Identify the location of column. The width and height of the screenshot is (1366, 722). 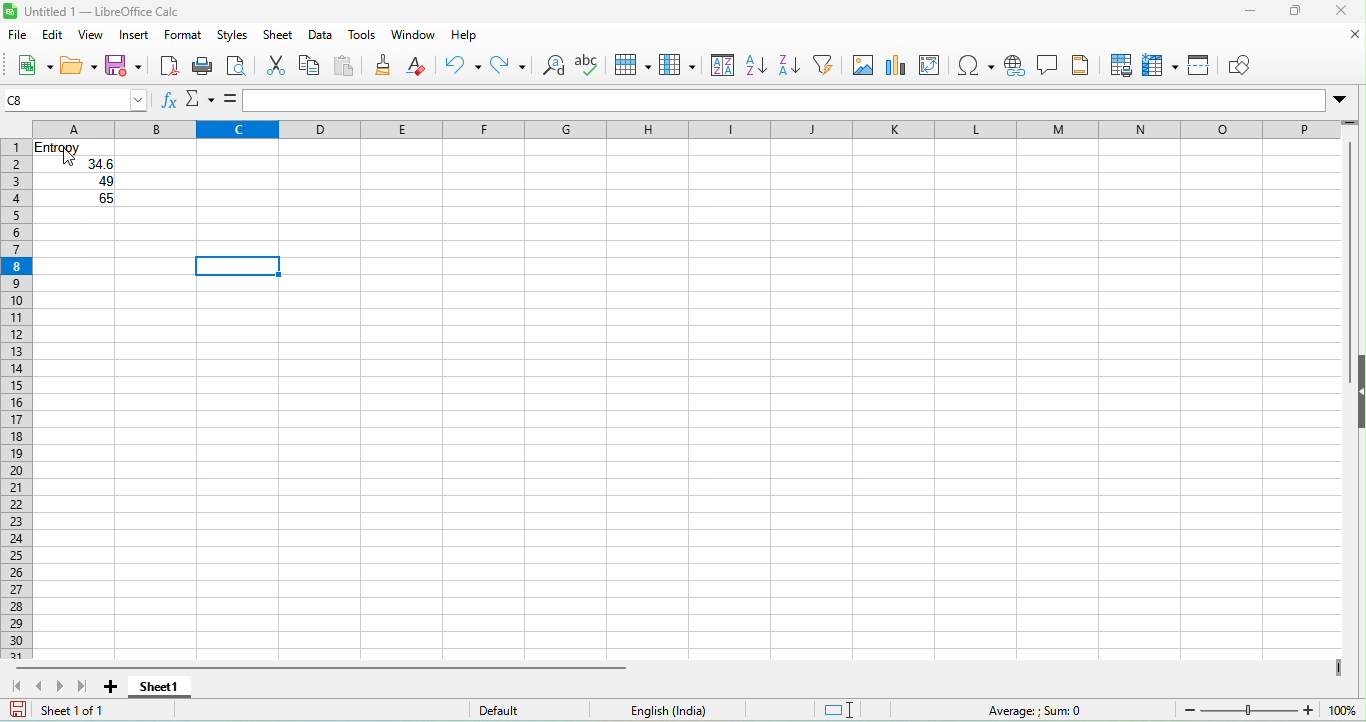
(674, 65).